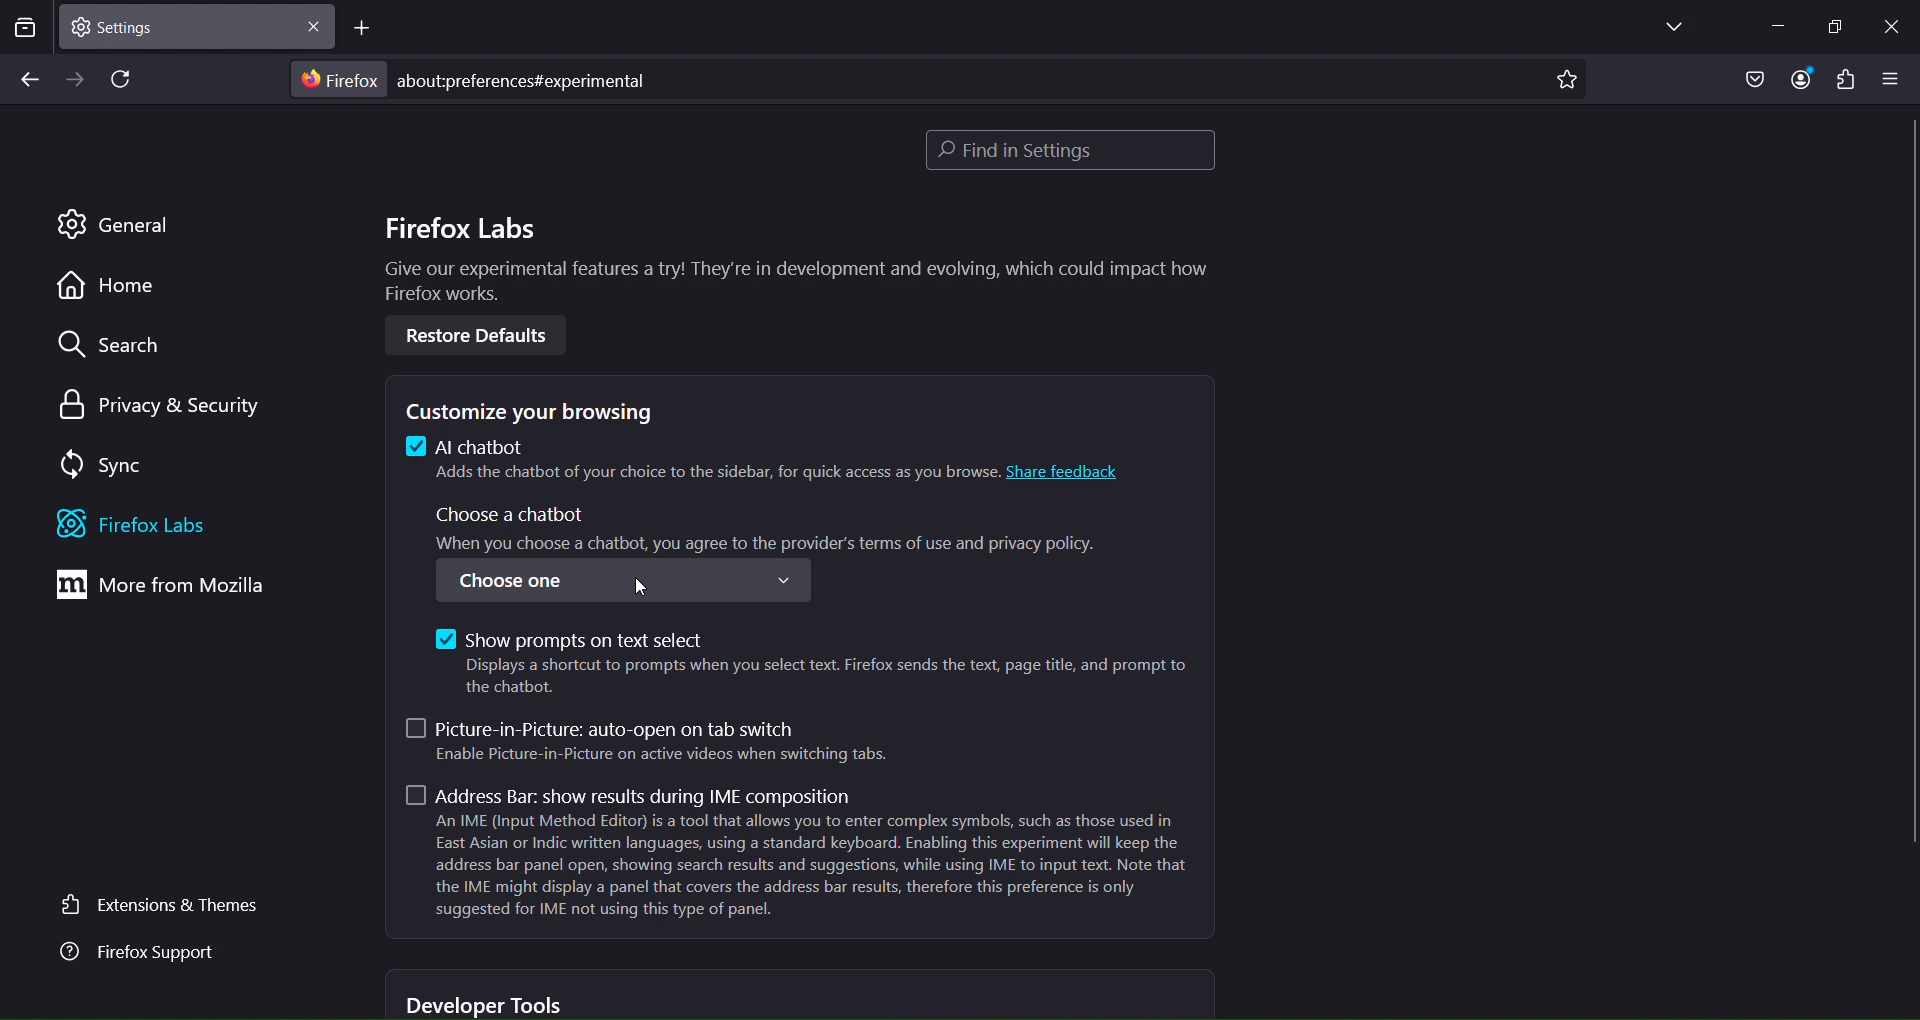  Describe the element at coordinates (488, 1004) in the screenshot. I see `developer tools` at that location.